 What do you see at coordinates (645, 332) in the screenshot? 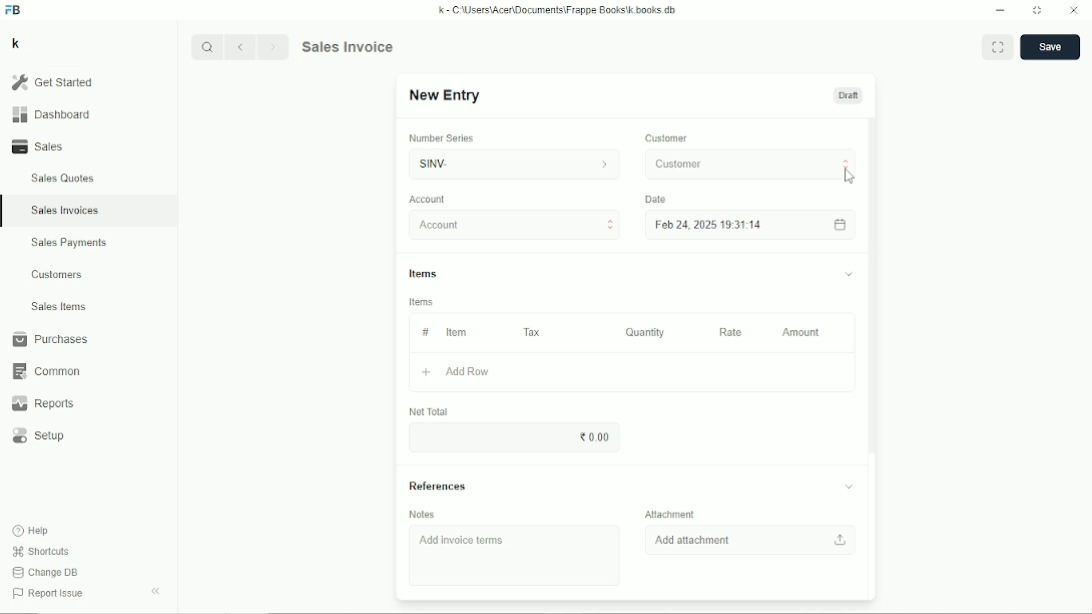
I see `Quantity` at bounding box center [645, 332].